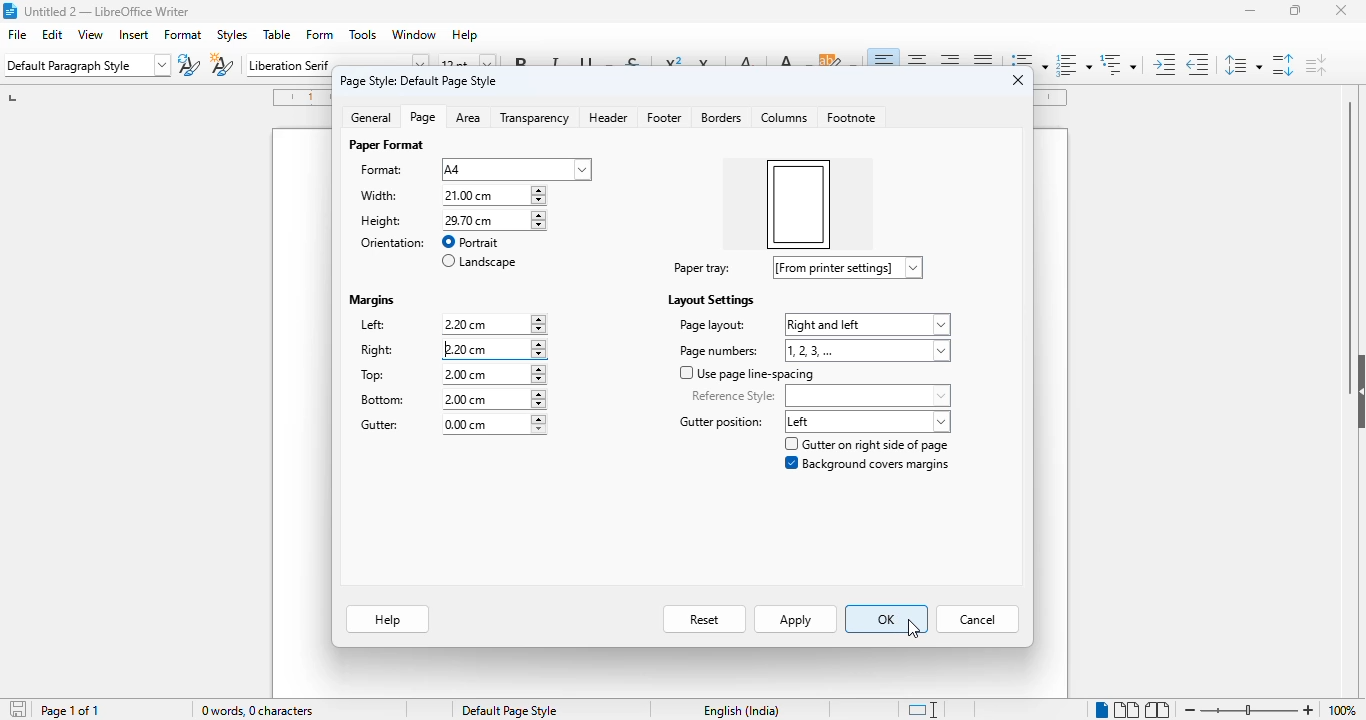 This screenshot has width=1366, height=720. What do you see at coordinates (1190, 710) in the screenshot?
I see `zoom out` at bounding box center [1190, 710].